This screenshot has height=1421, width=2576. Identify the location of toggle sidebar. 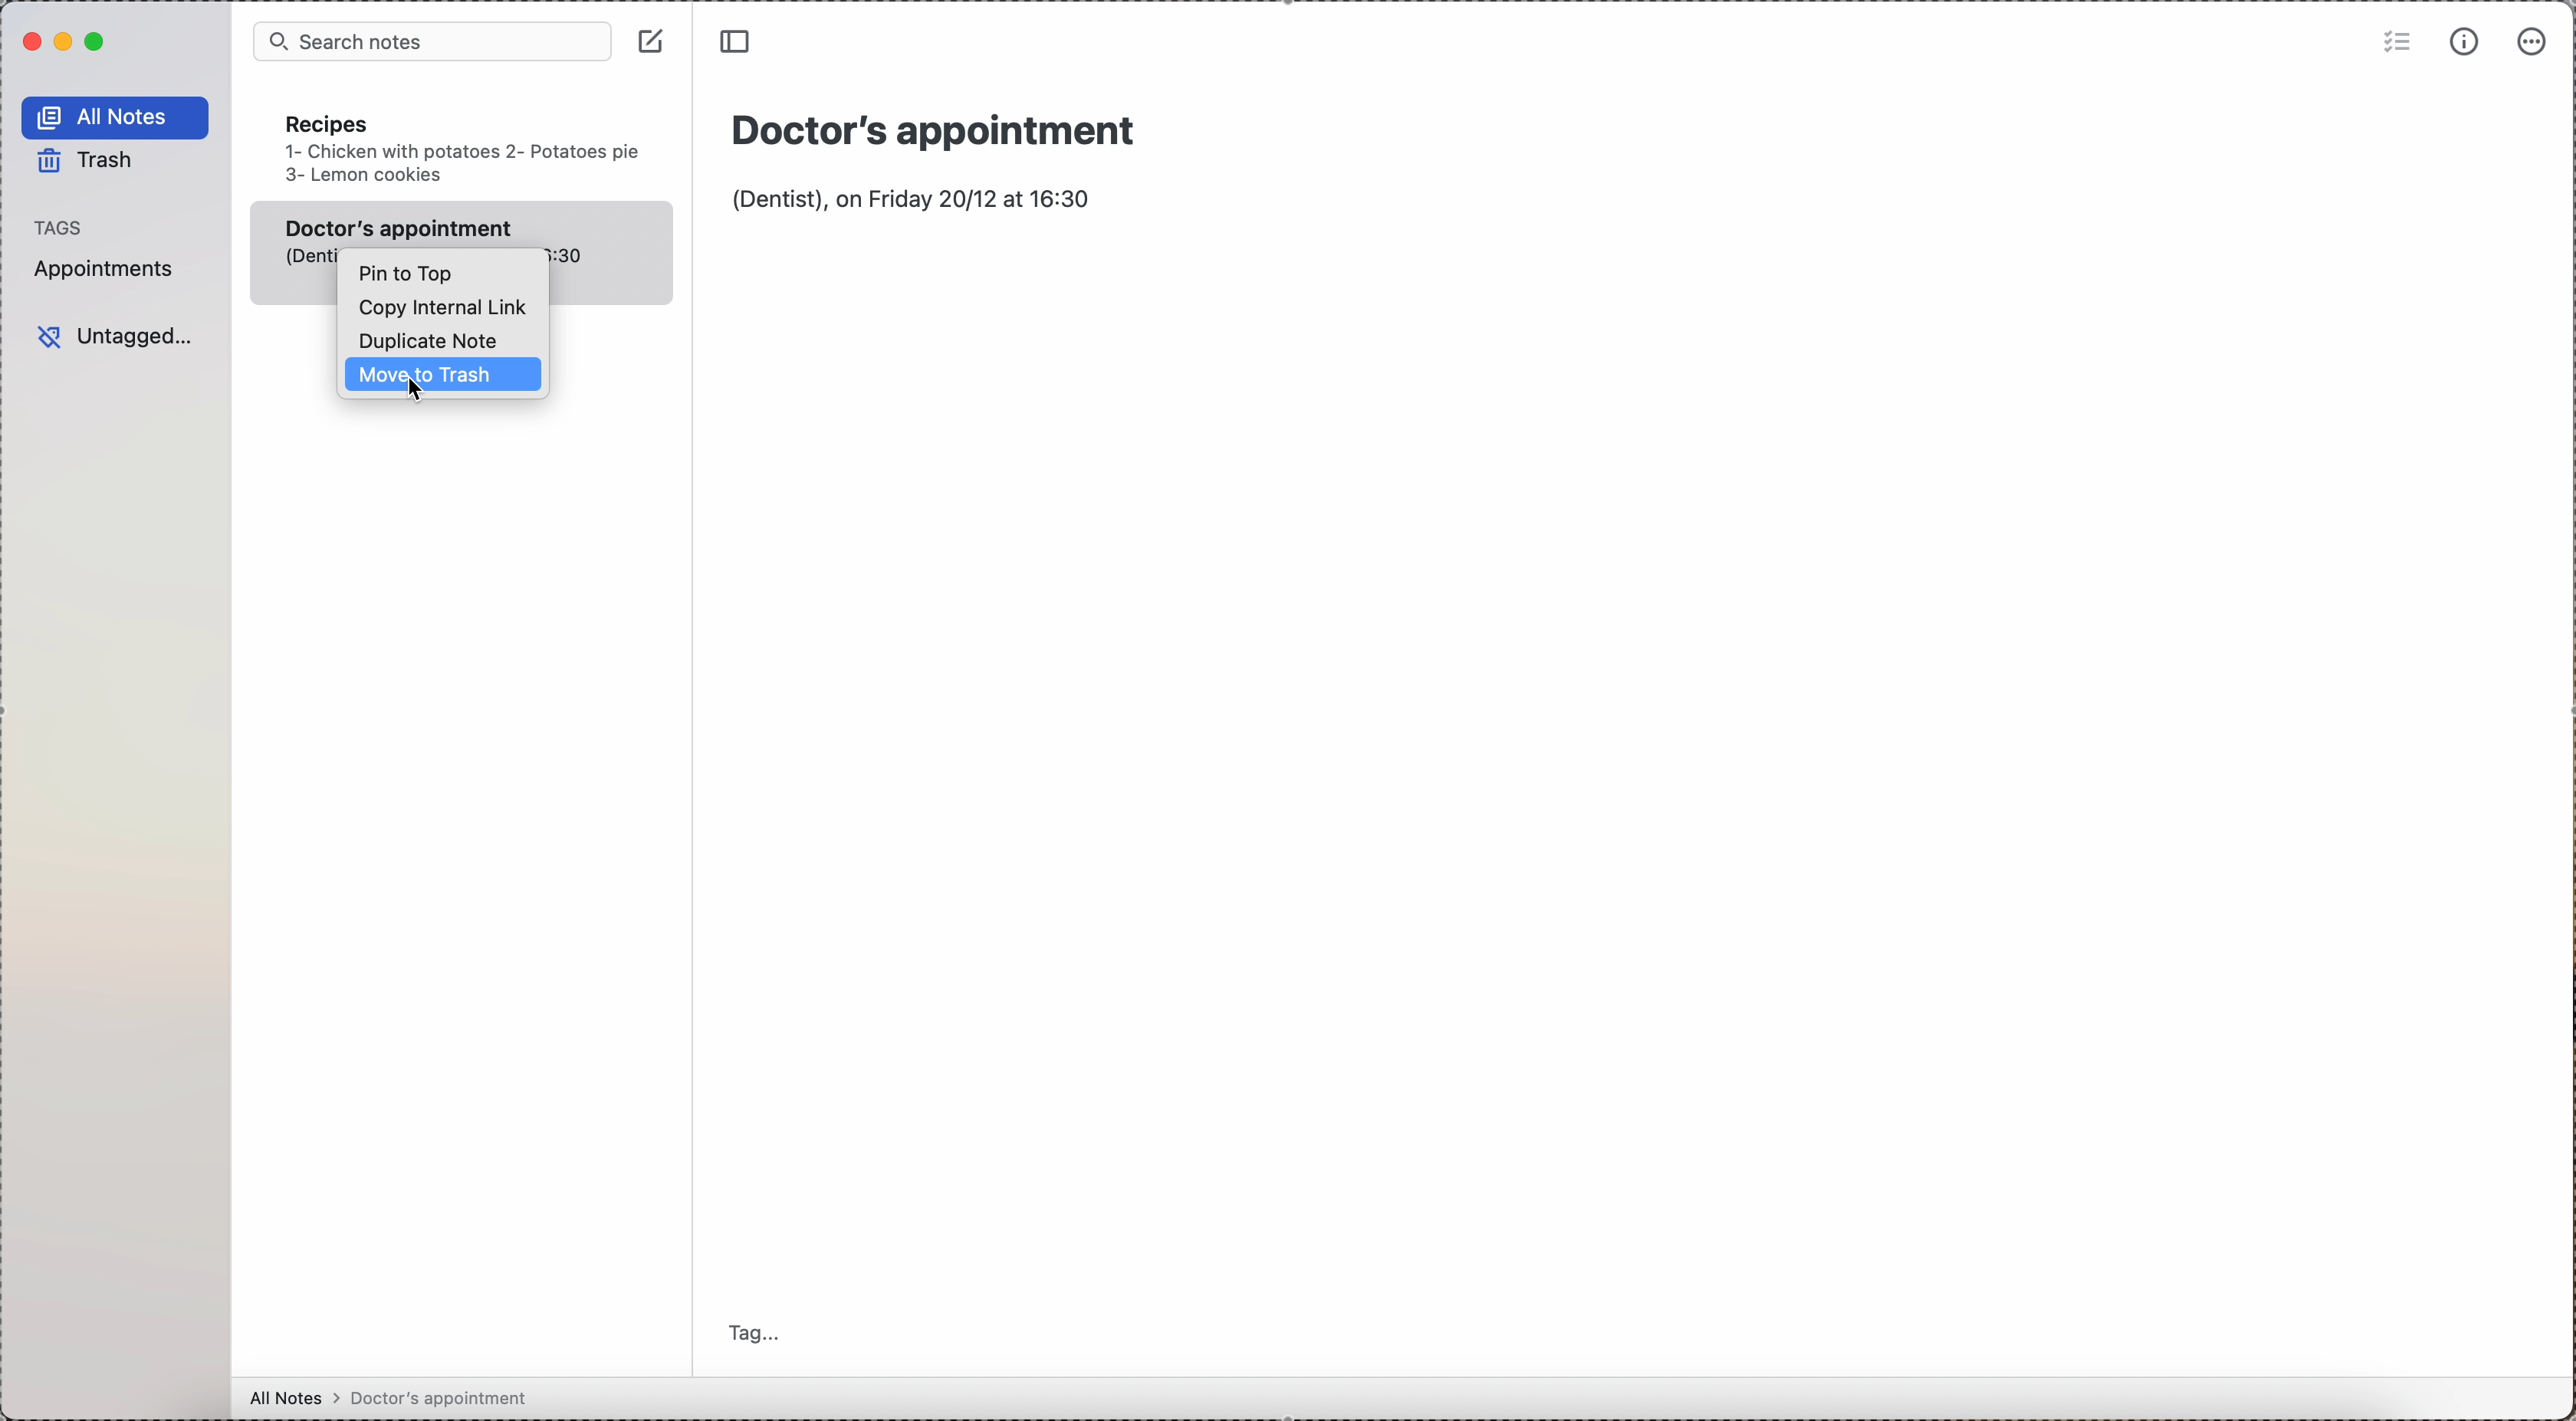
(740, 43).